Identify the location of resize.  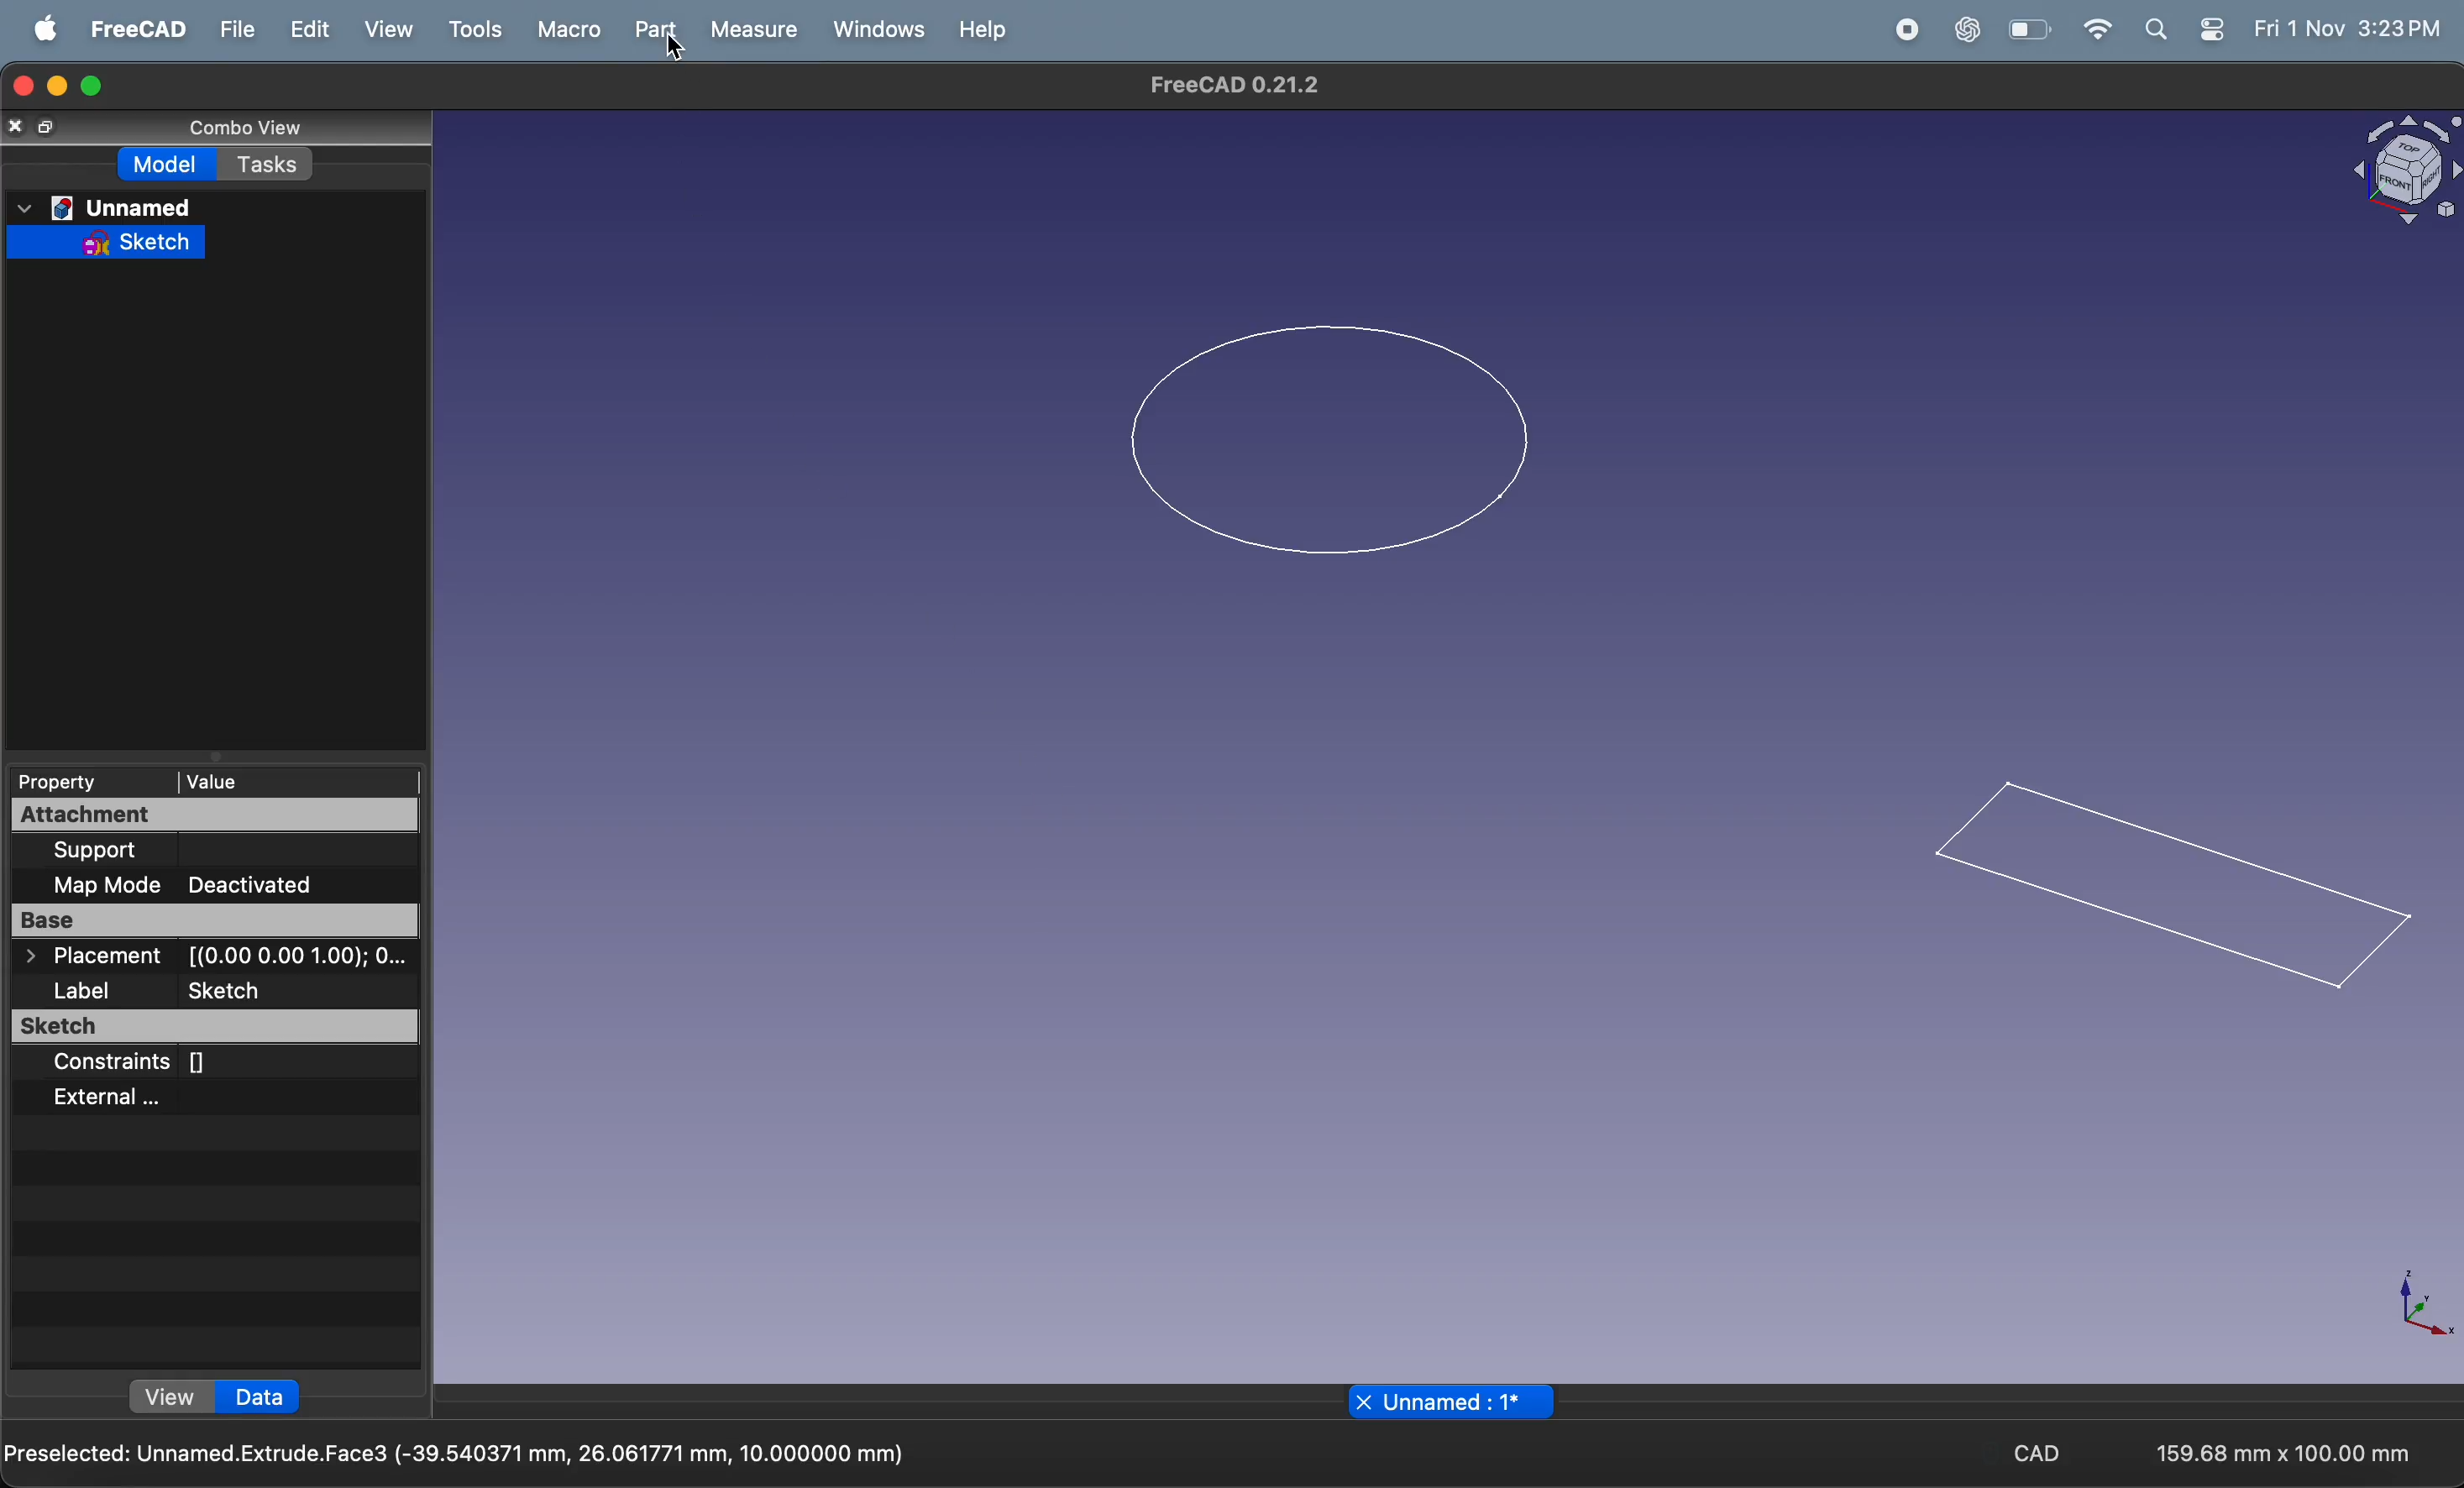
(50, 127).